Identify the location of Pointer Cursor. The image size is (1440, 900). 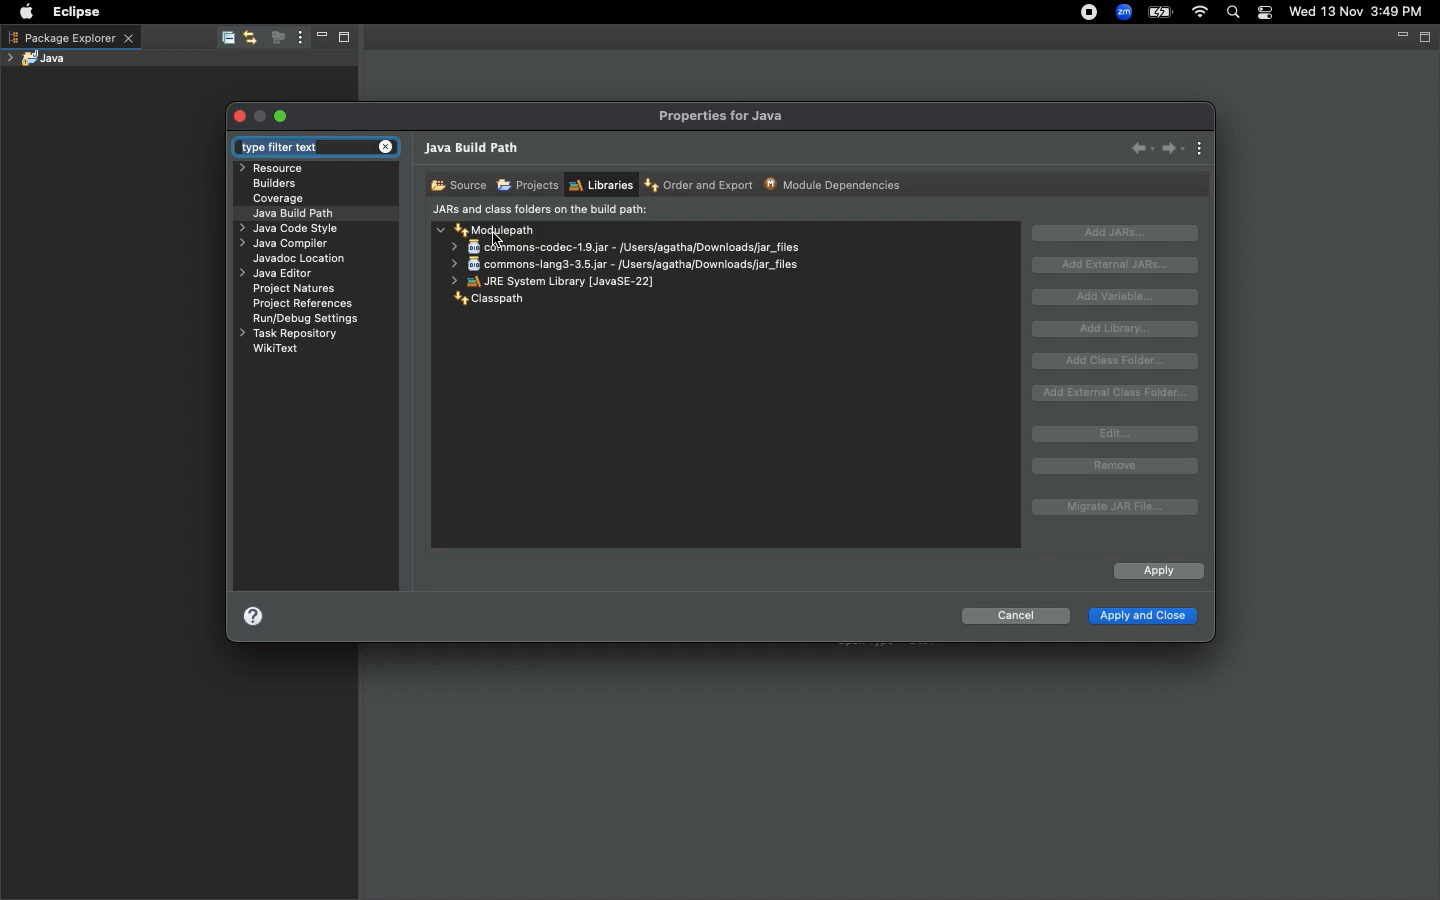
(495, 241).